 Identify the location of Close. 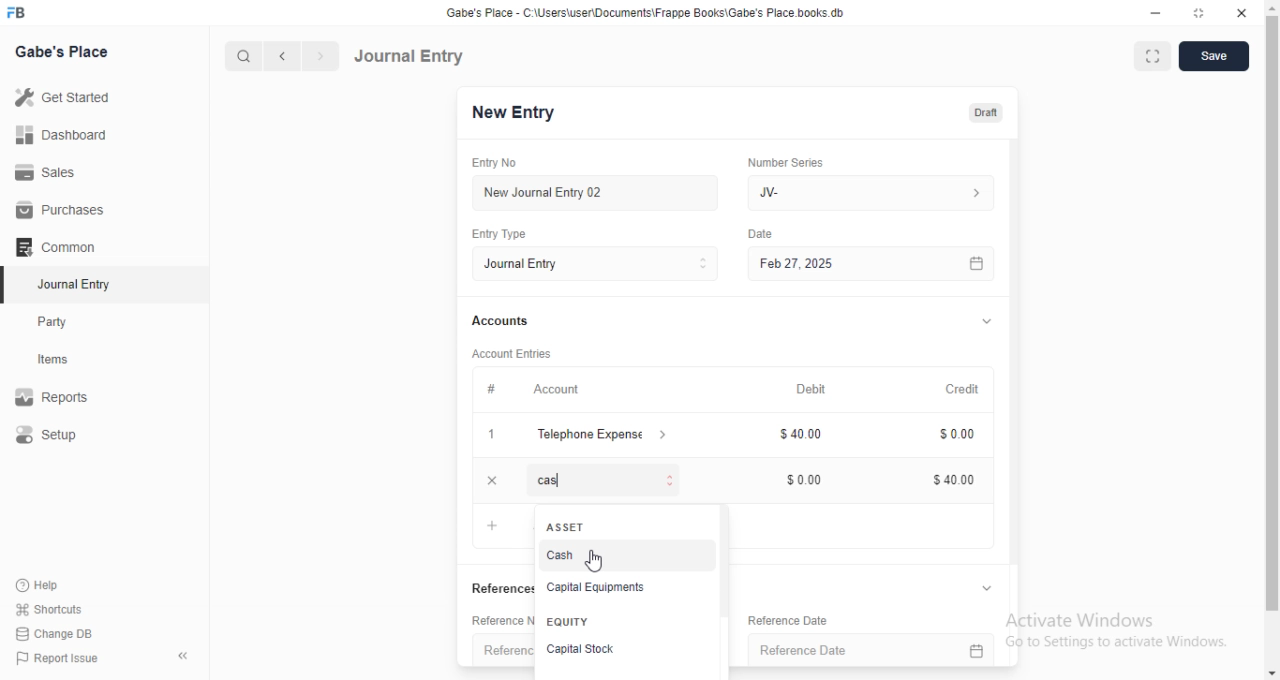
(1243, 13).